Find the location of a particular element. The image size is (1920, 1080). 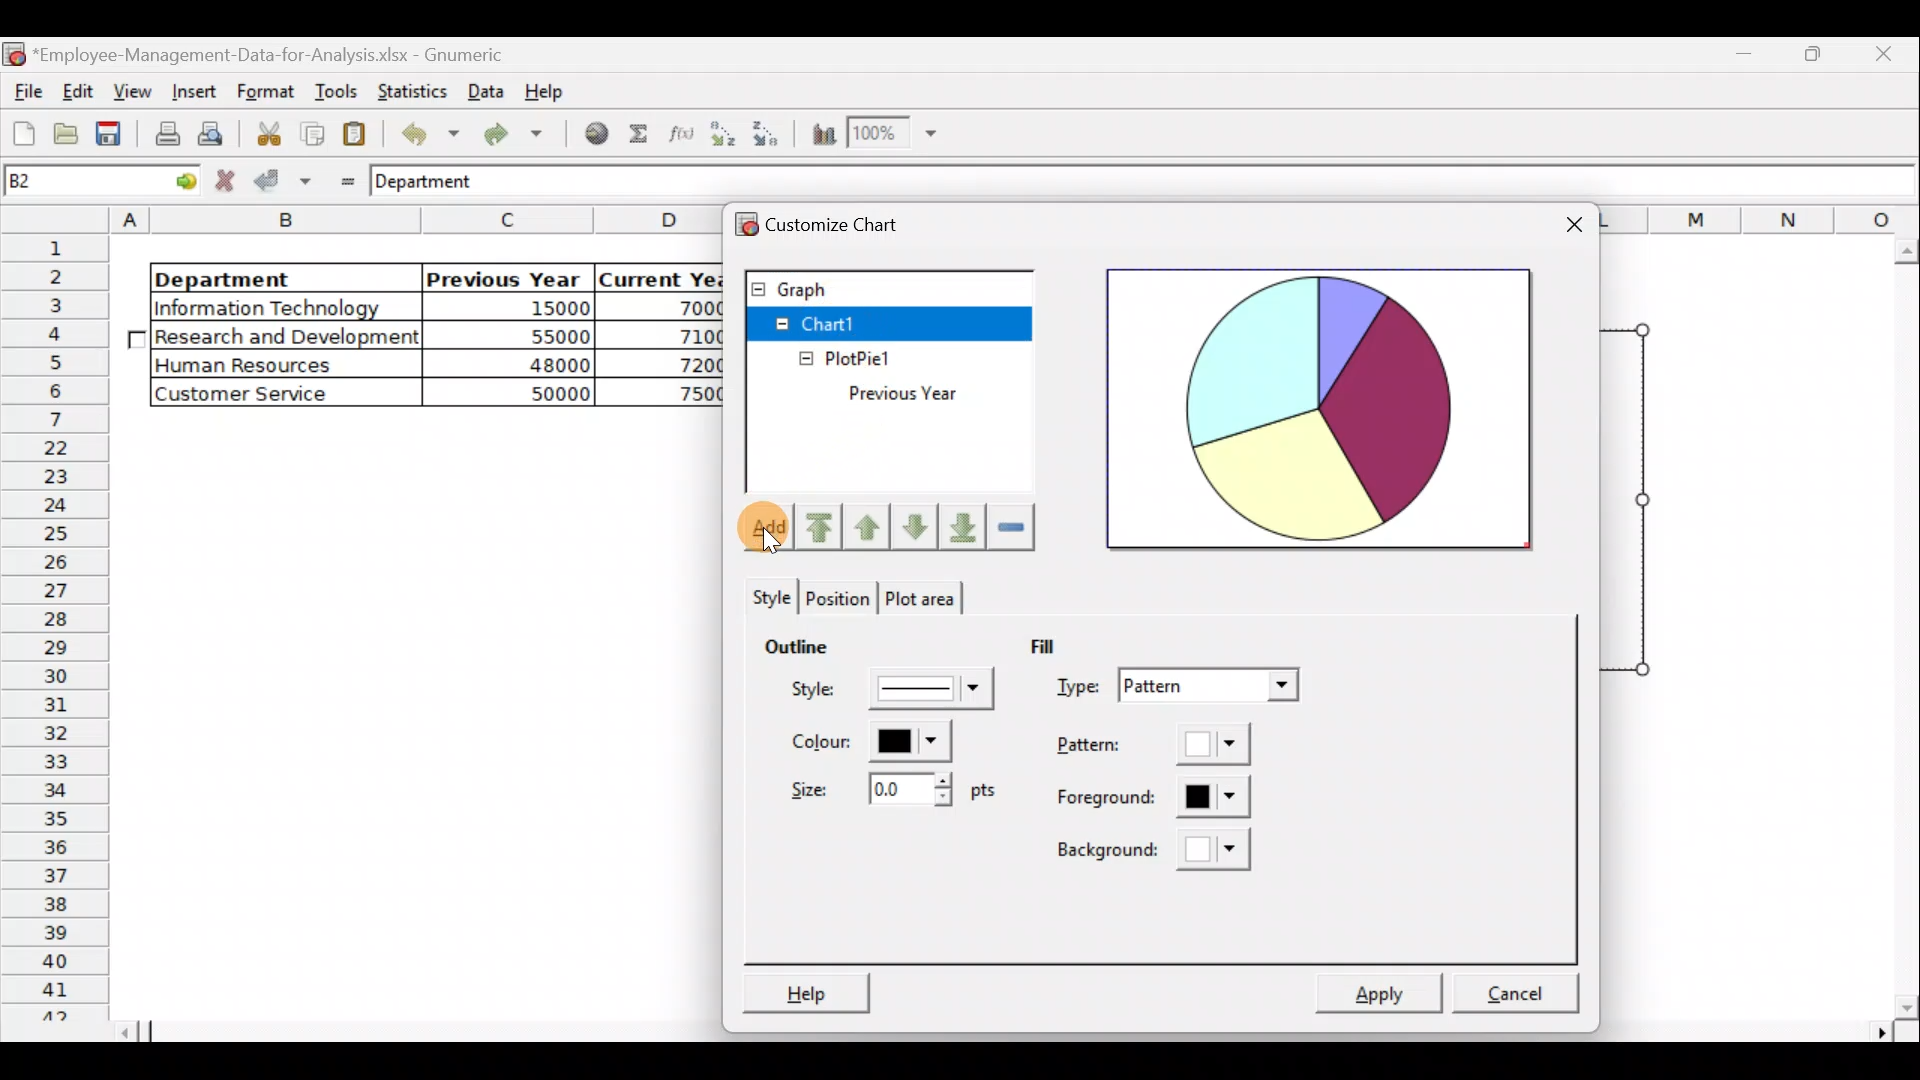

Save the current workbook is located at coordinates (110, 135).